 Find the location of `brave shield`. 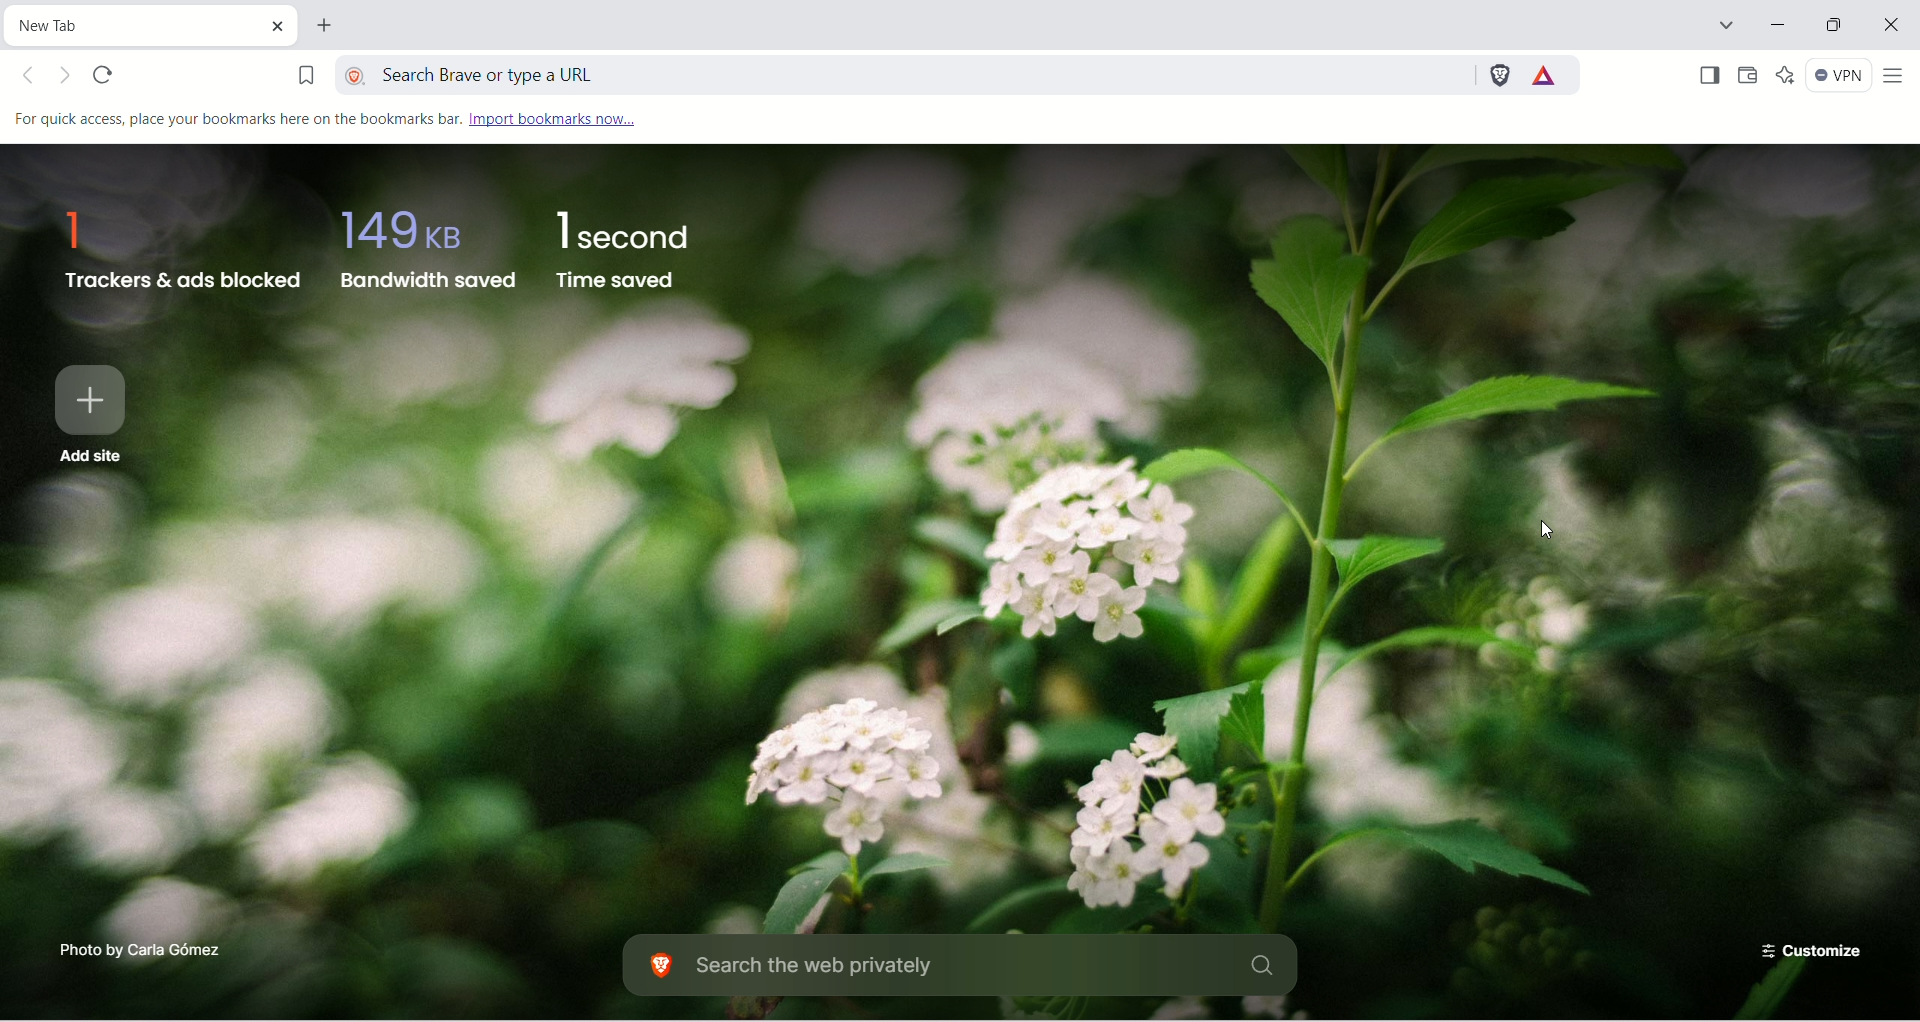

brave shield is located at coordinates (1501, 80).